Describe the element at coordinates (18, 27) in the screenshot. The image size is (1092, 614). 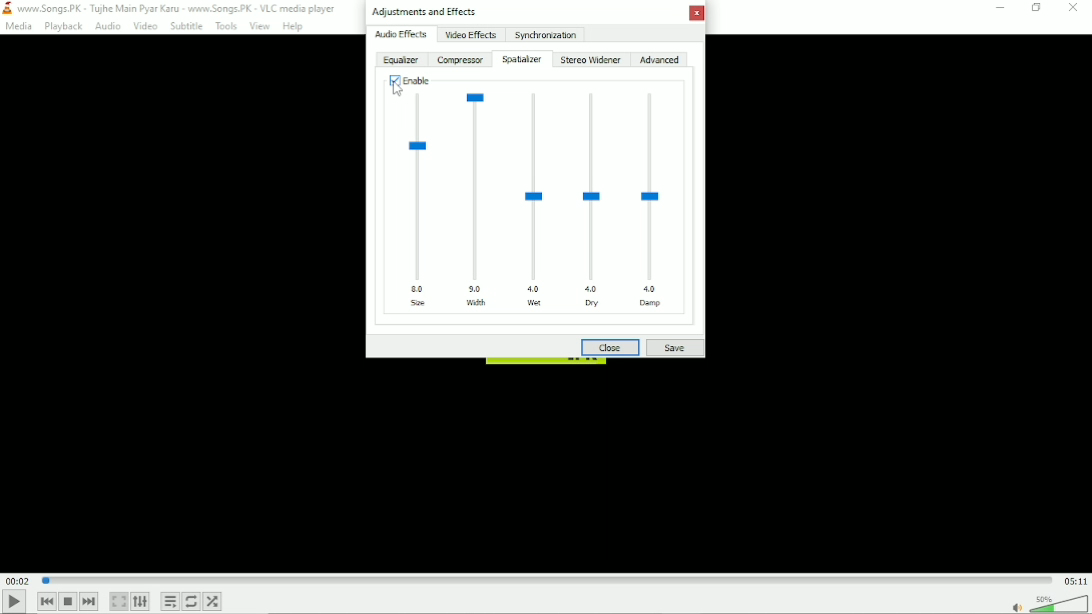
I see `Media` at that location.